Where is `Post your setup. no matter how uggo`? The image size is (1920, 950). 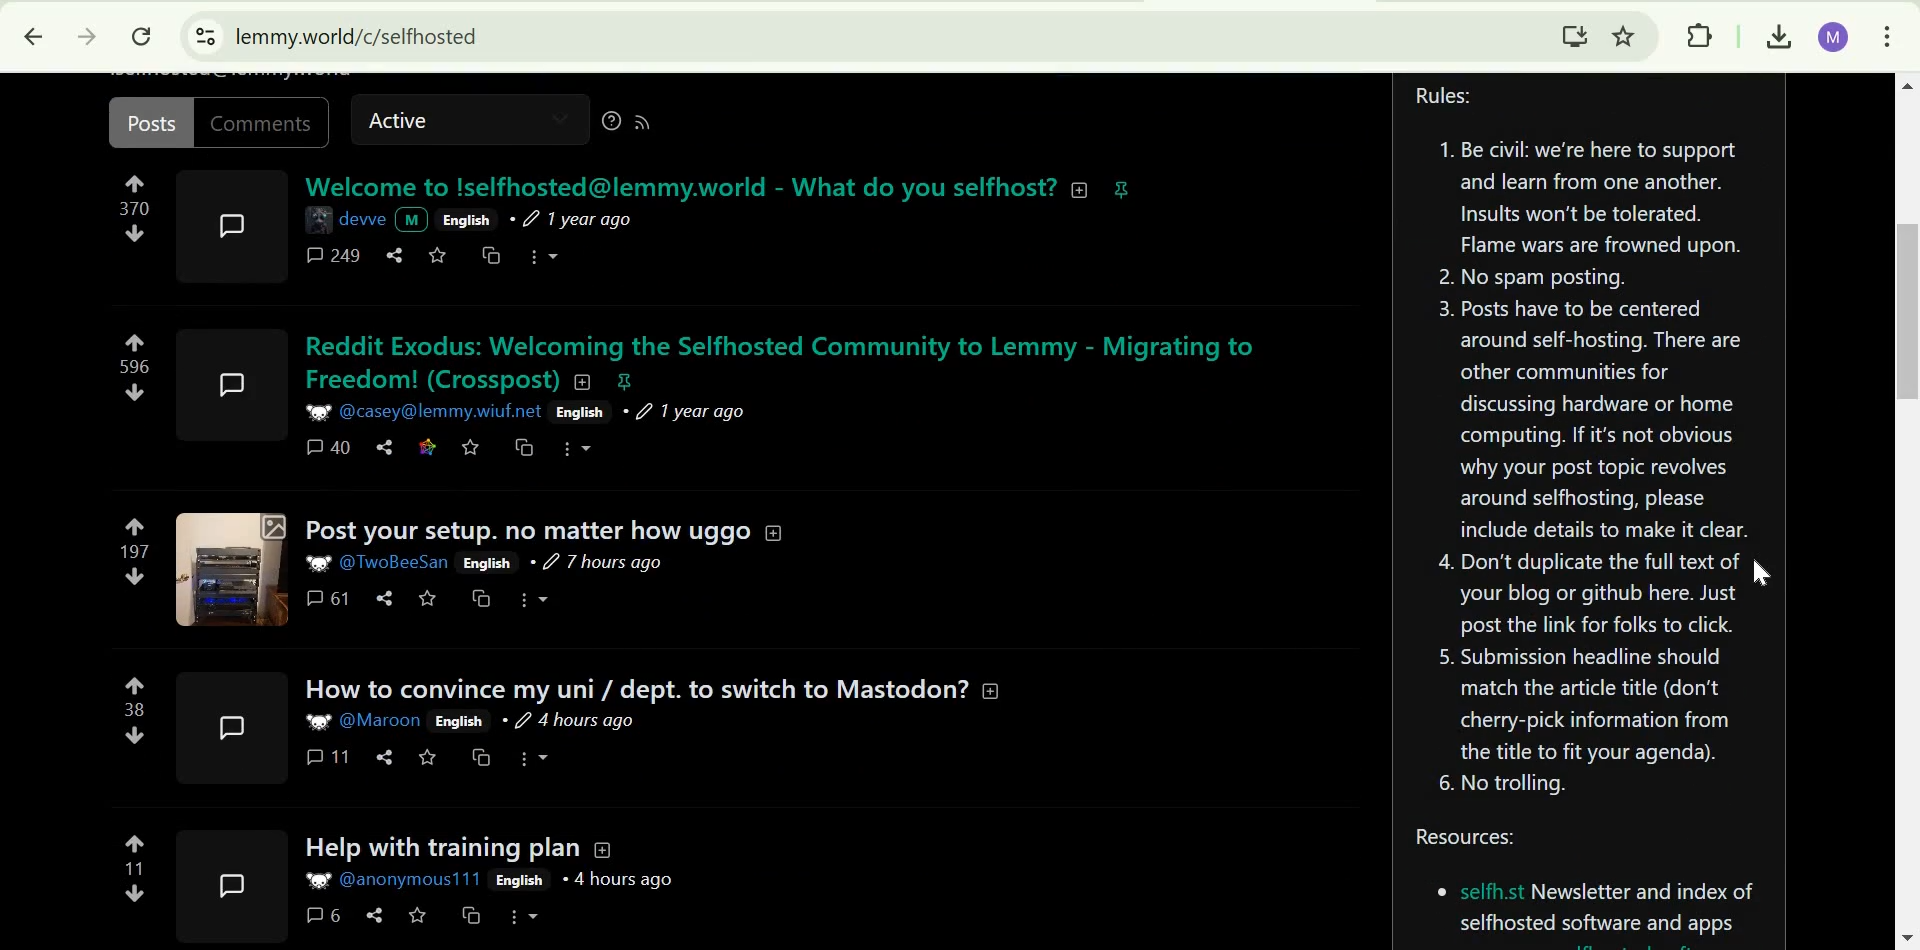 Post your setup. no matter how uggo is located at coordinates (526, 530).